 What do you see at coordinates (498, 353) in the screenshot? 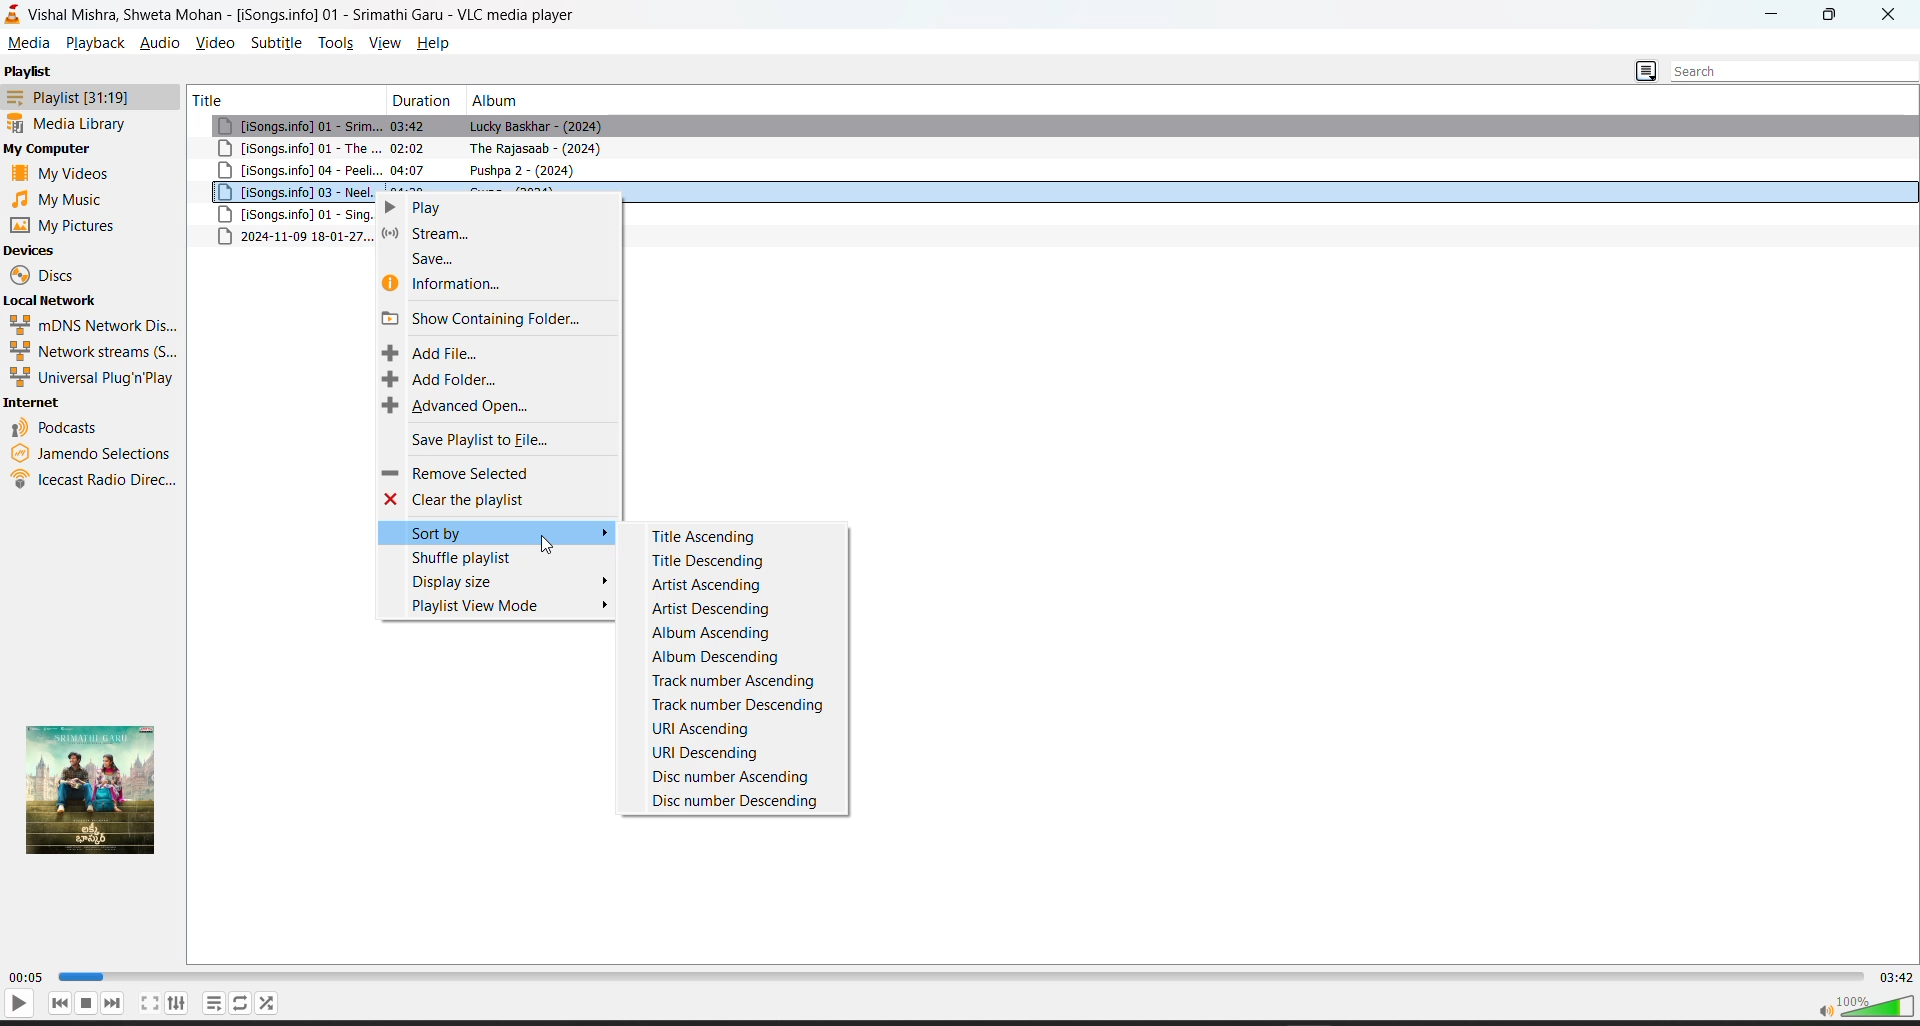
I see `add file` at bounding box center [498, 353].